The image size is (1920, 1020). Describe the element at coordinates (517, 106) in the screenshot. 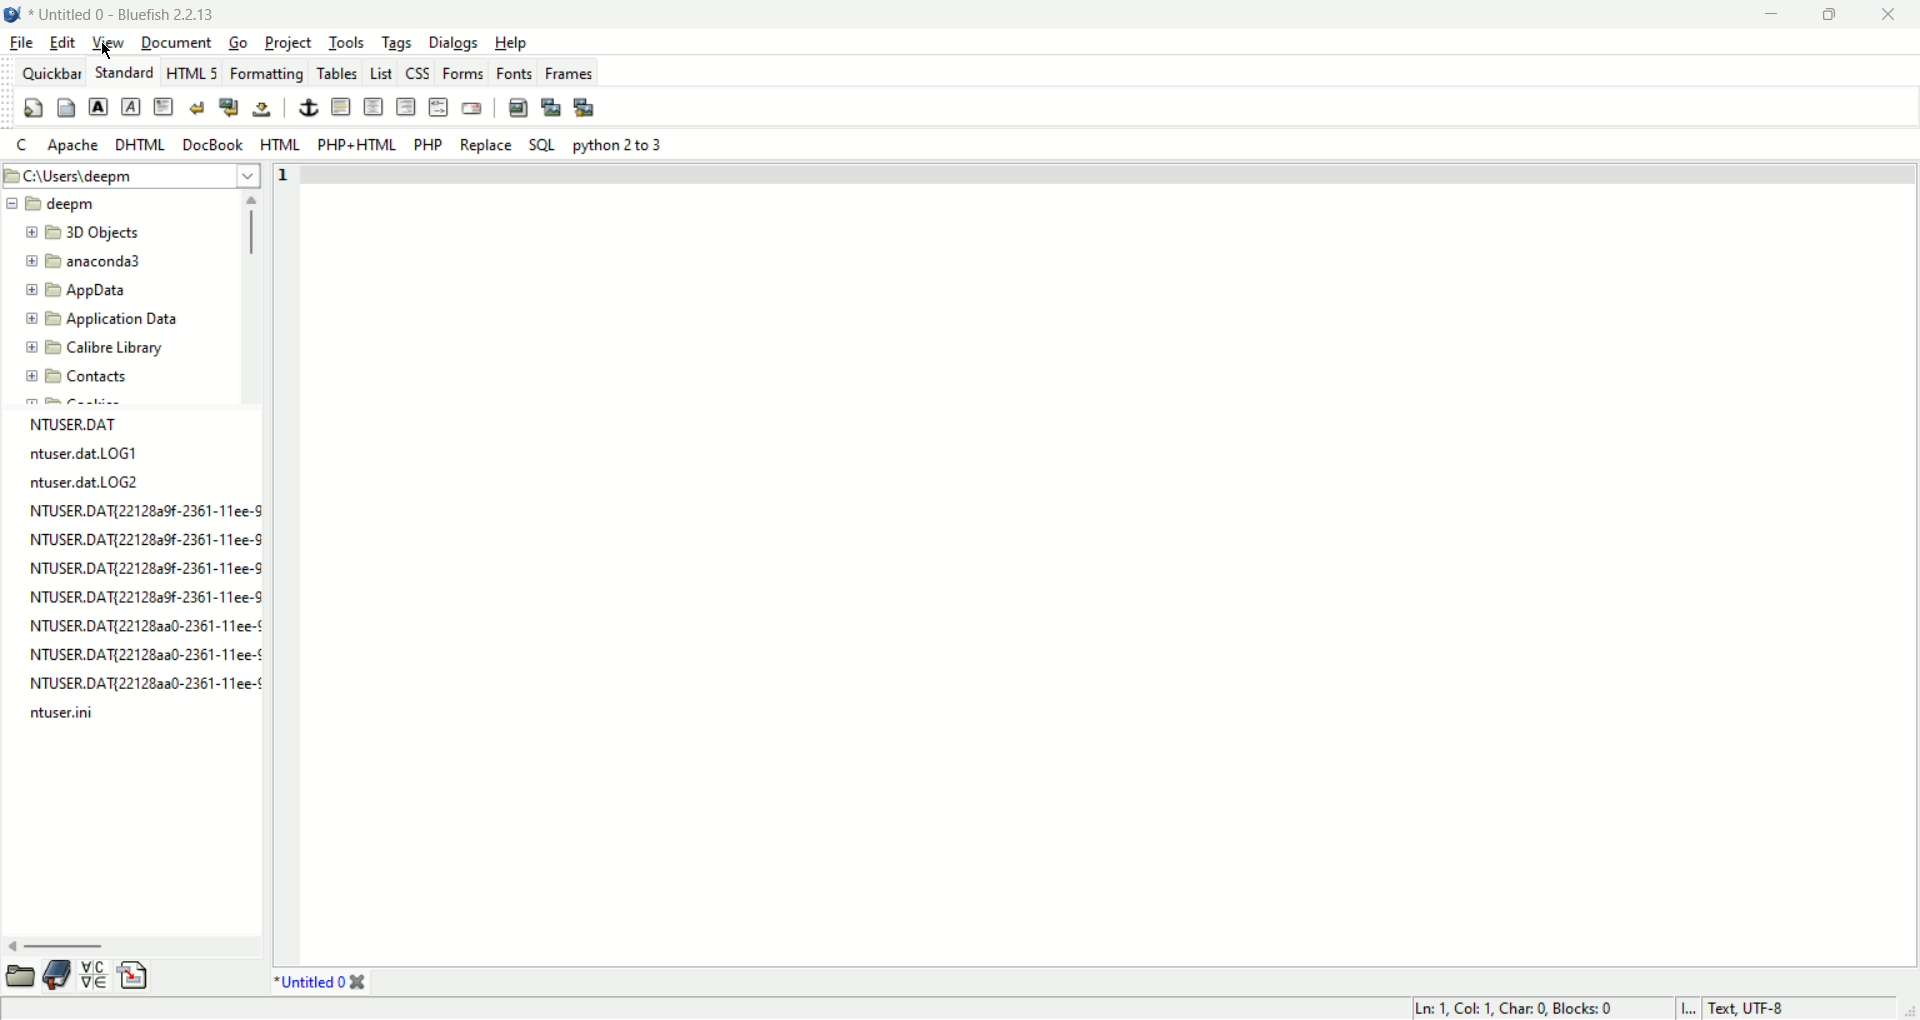

I see `insert images` at that location.